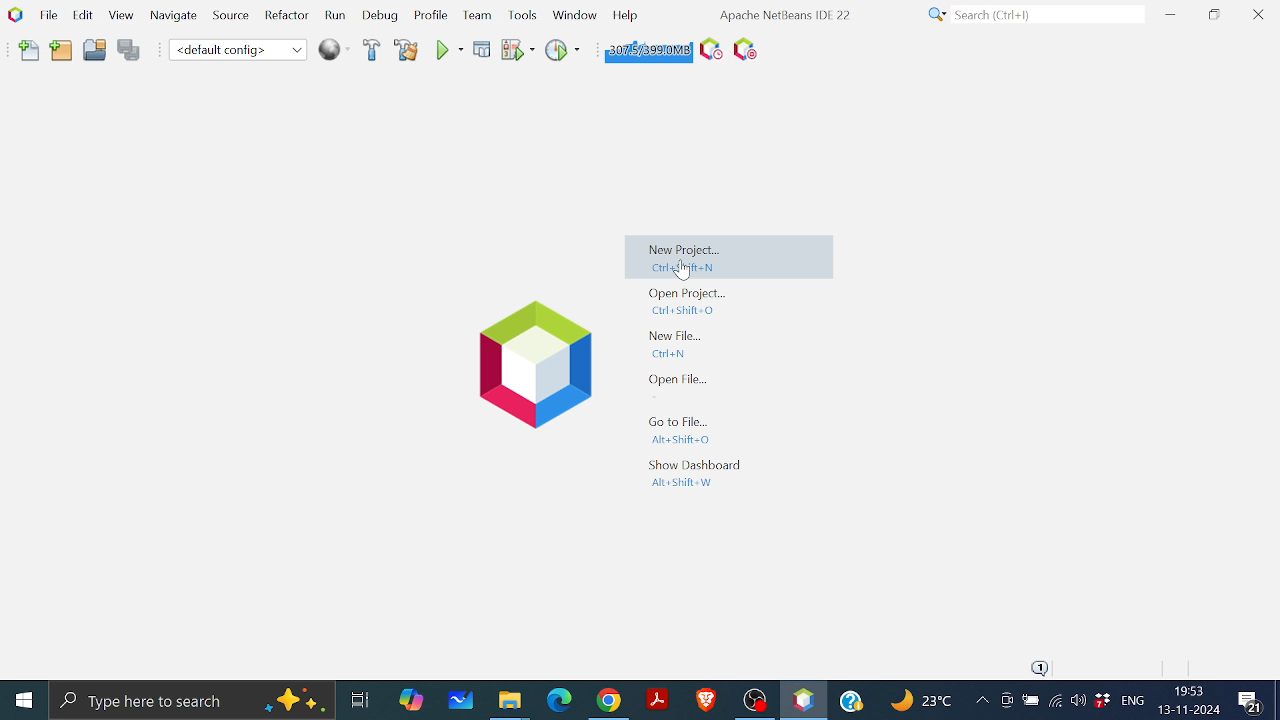  I want to click on Default coding, so click(238, 49).